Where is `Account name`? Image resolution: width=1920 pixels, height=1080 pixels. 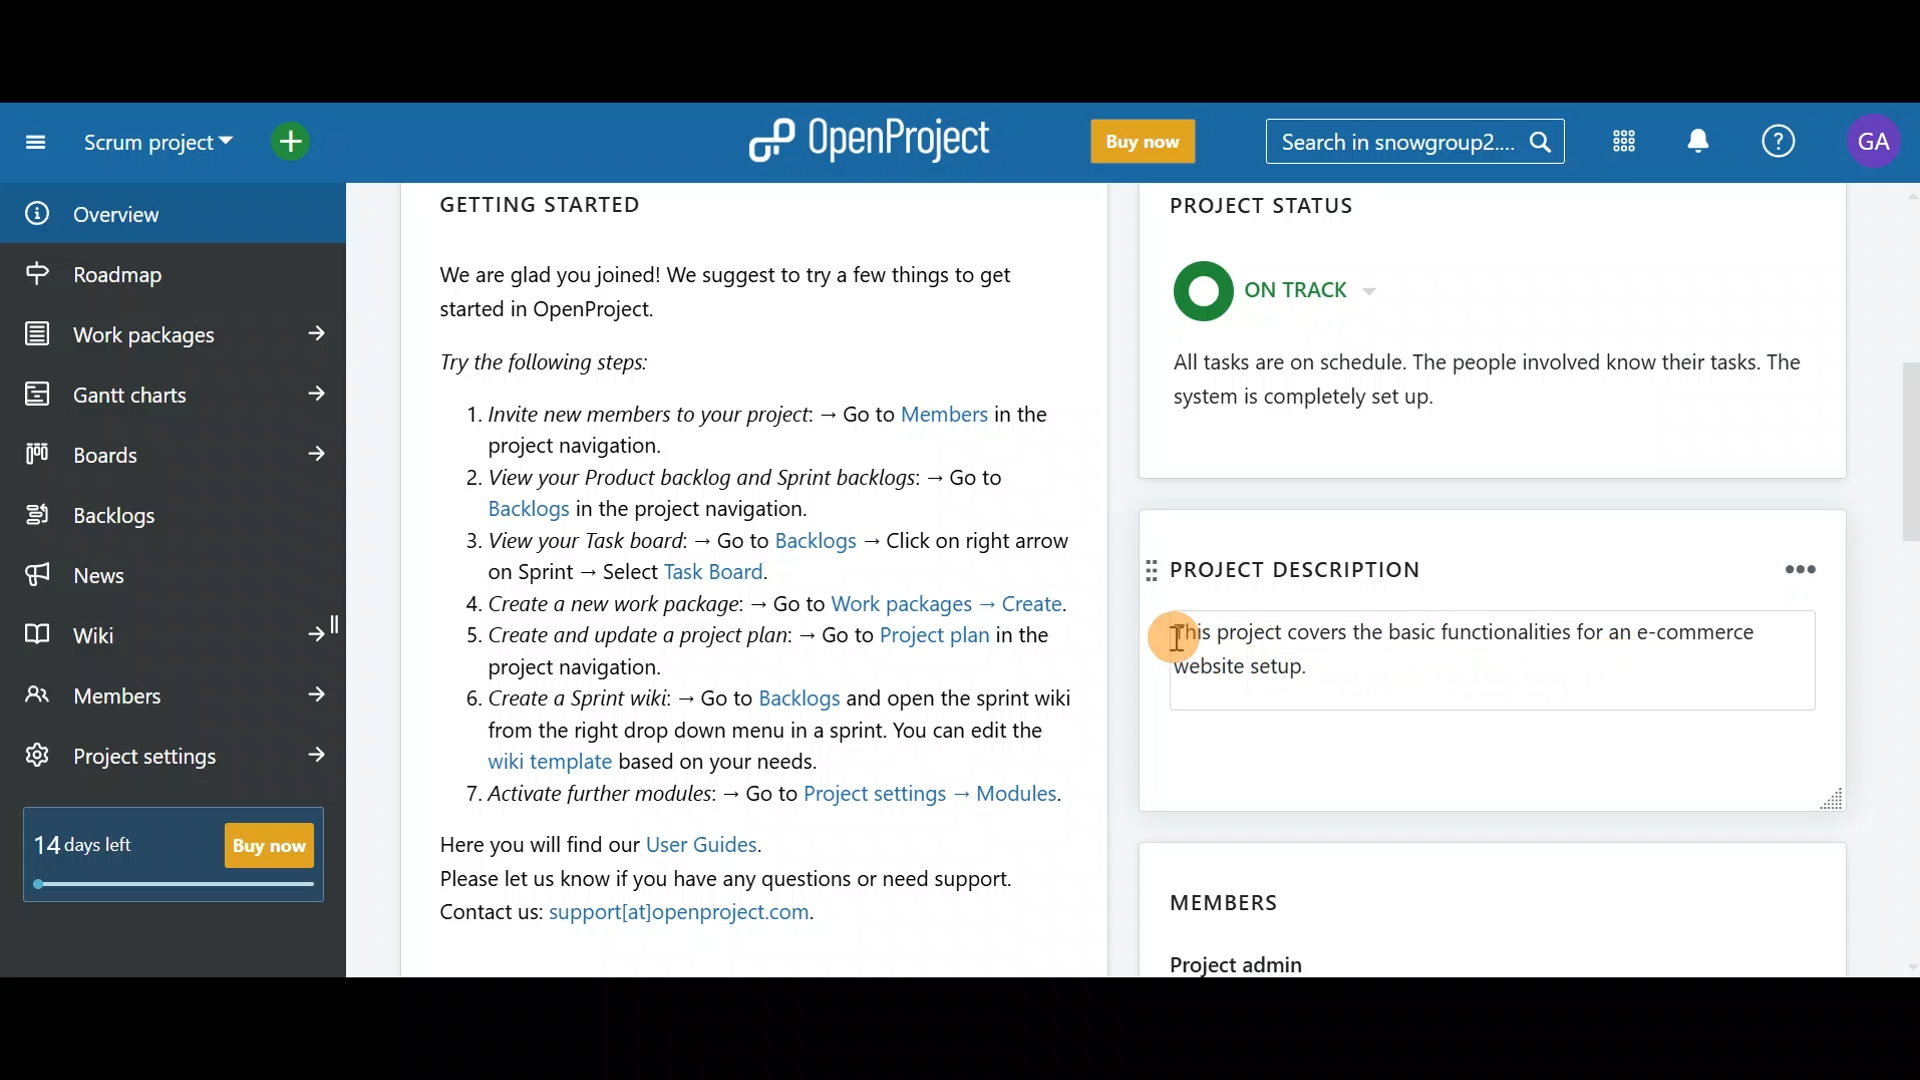
Account name is located at coordinates (1878, 142).